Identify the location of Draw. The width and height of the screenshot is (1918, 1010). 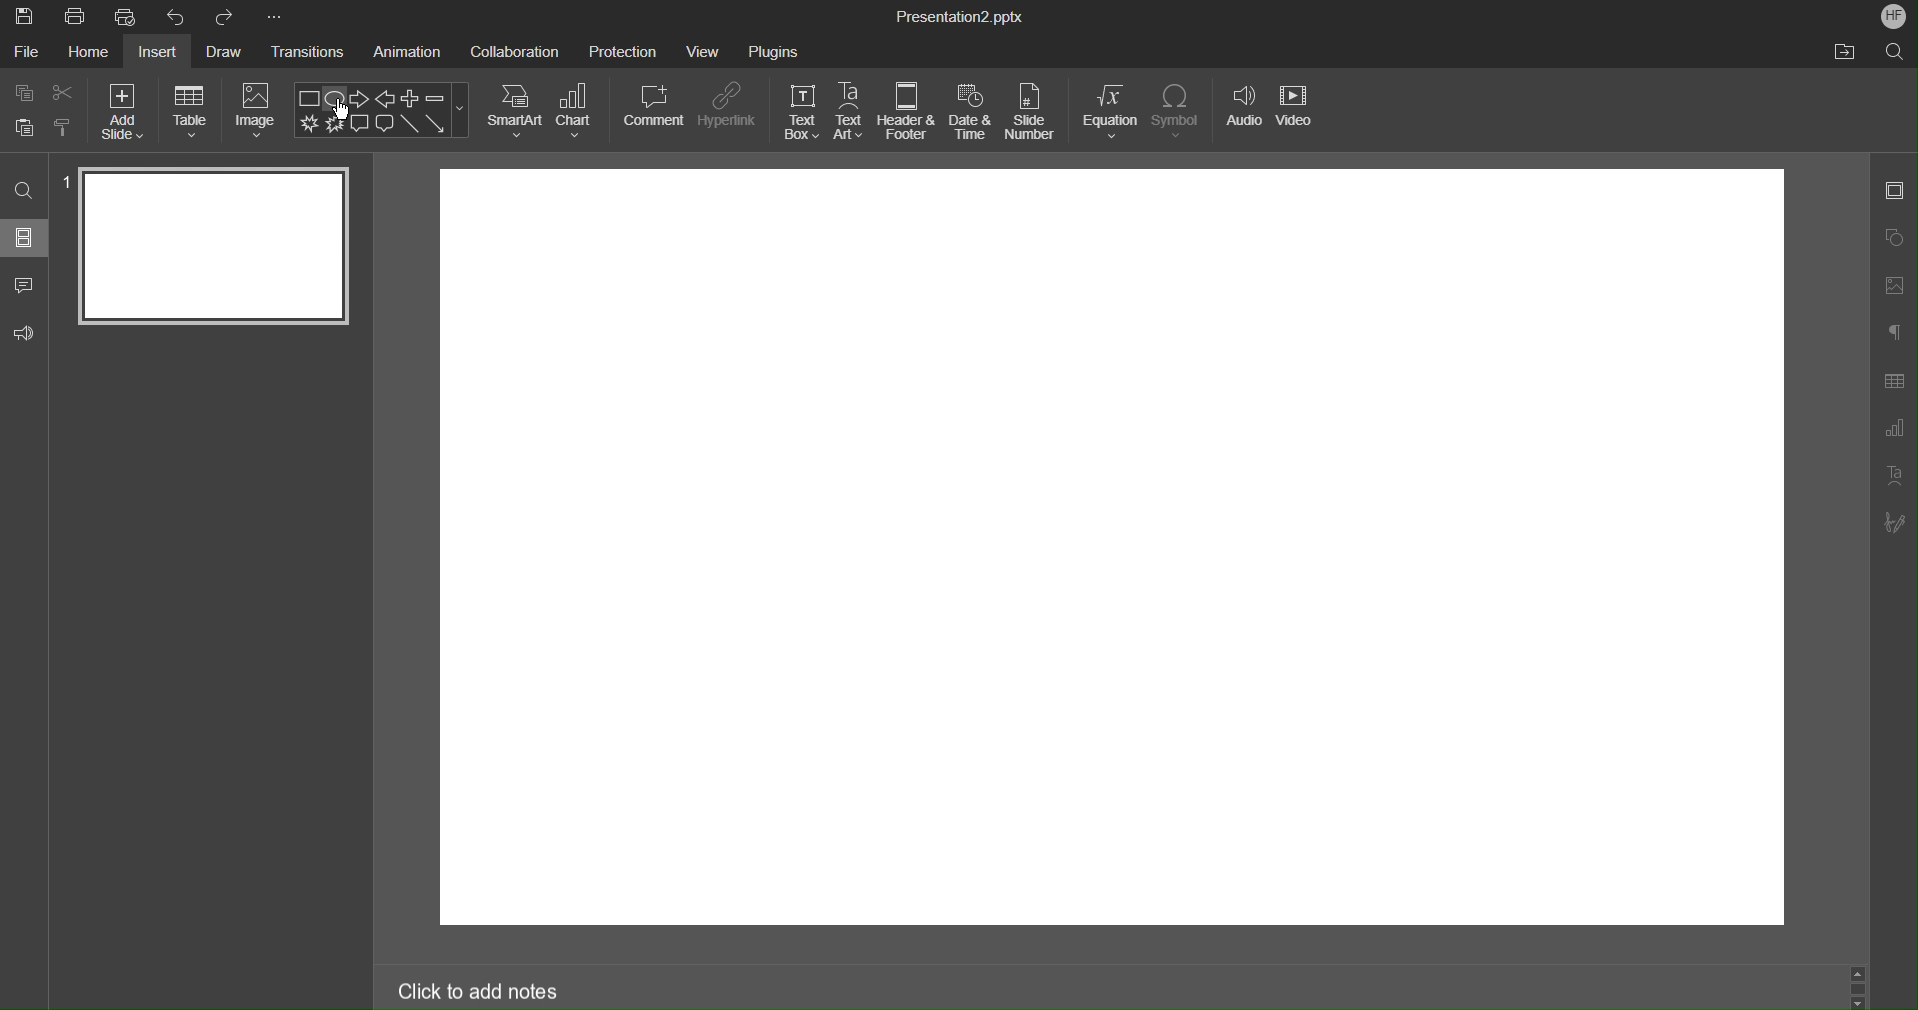
(228, 52).